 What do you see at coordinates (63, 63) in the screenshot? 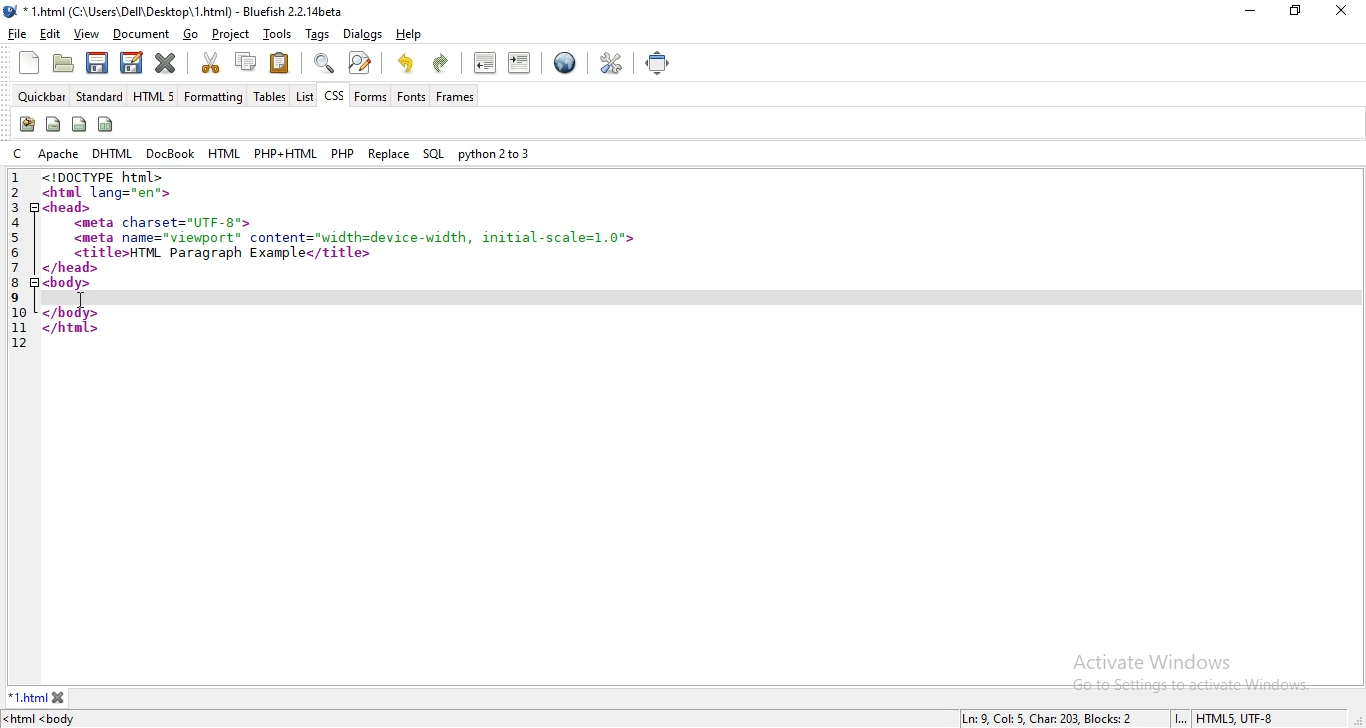
I see `open file` at bounding box center [63, 63].